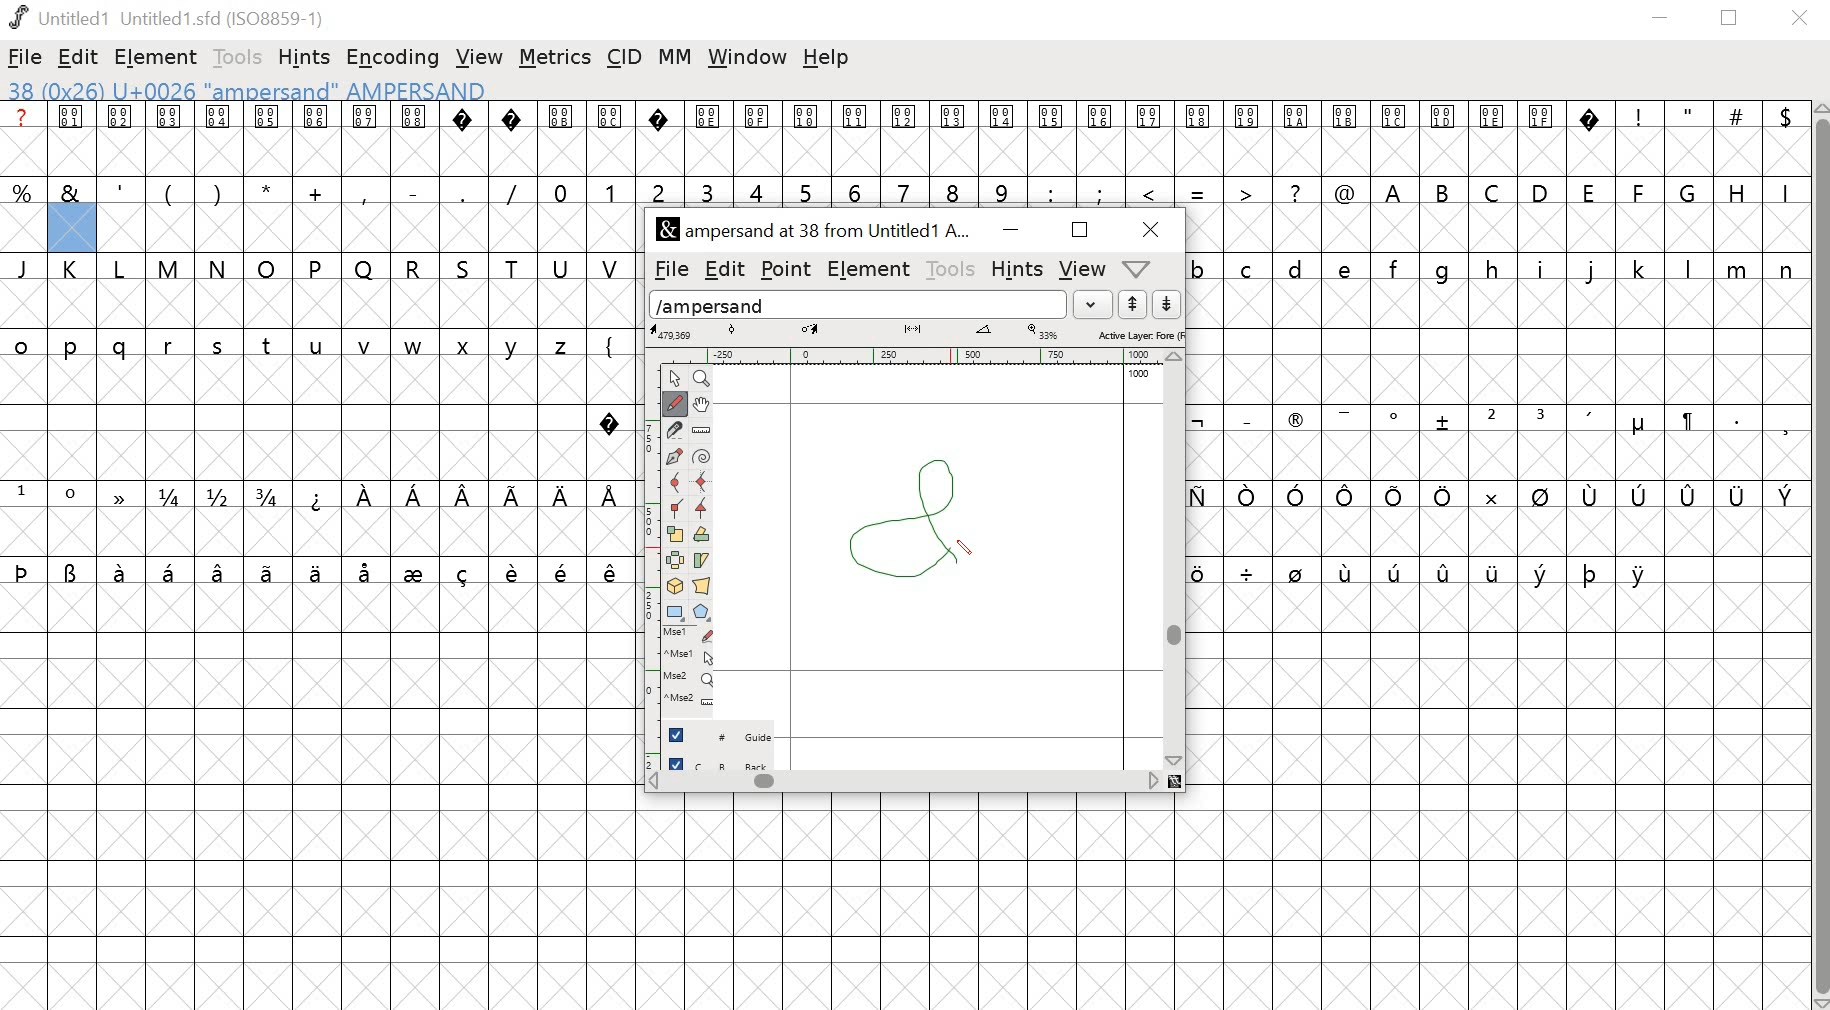  I want to click on edit, so click(724, 267).